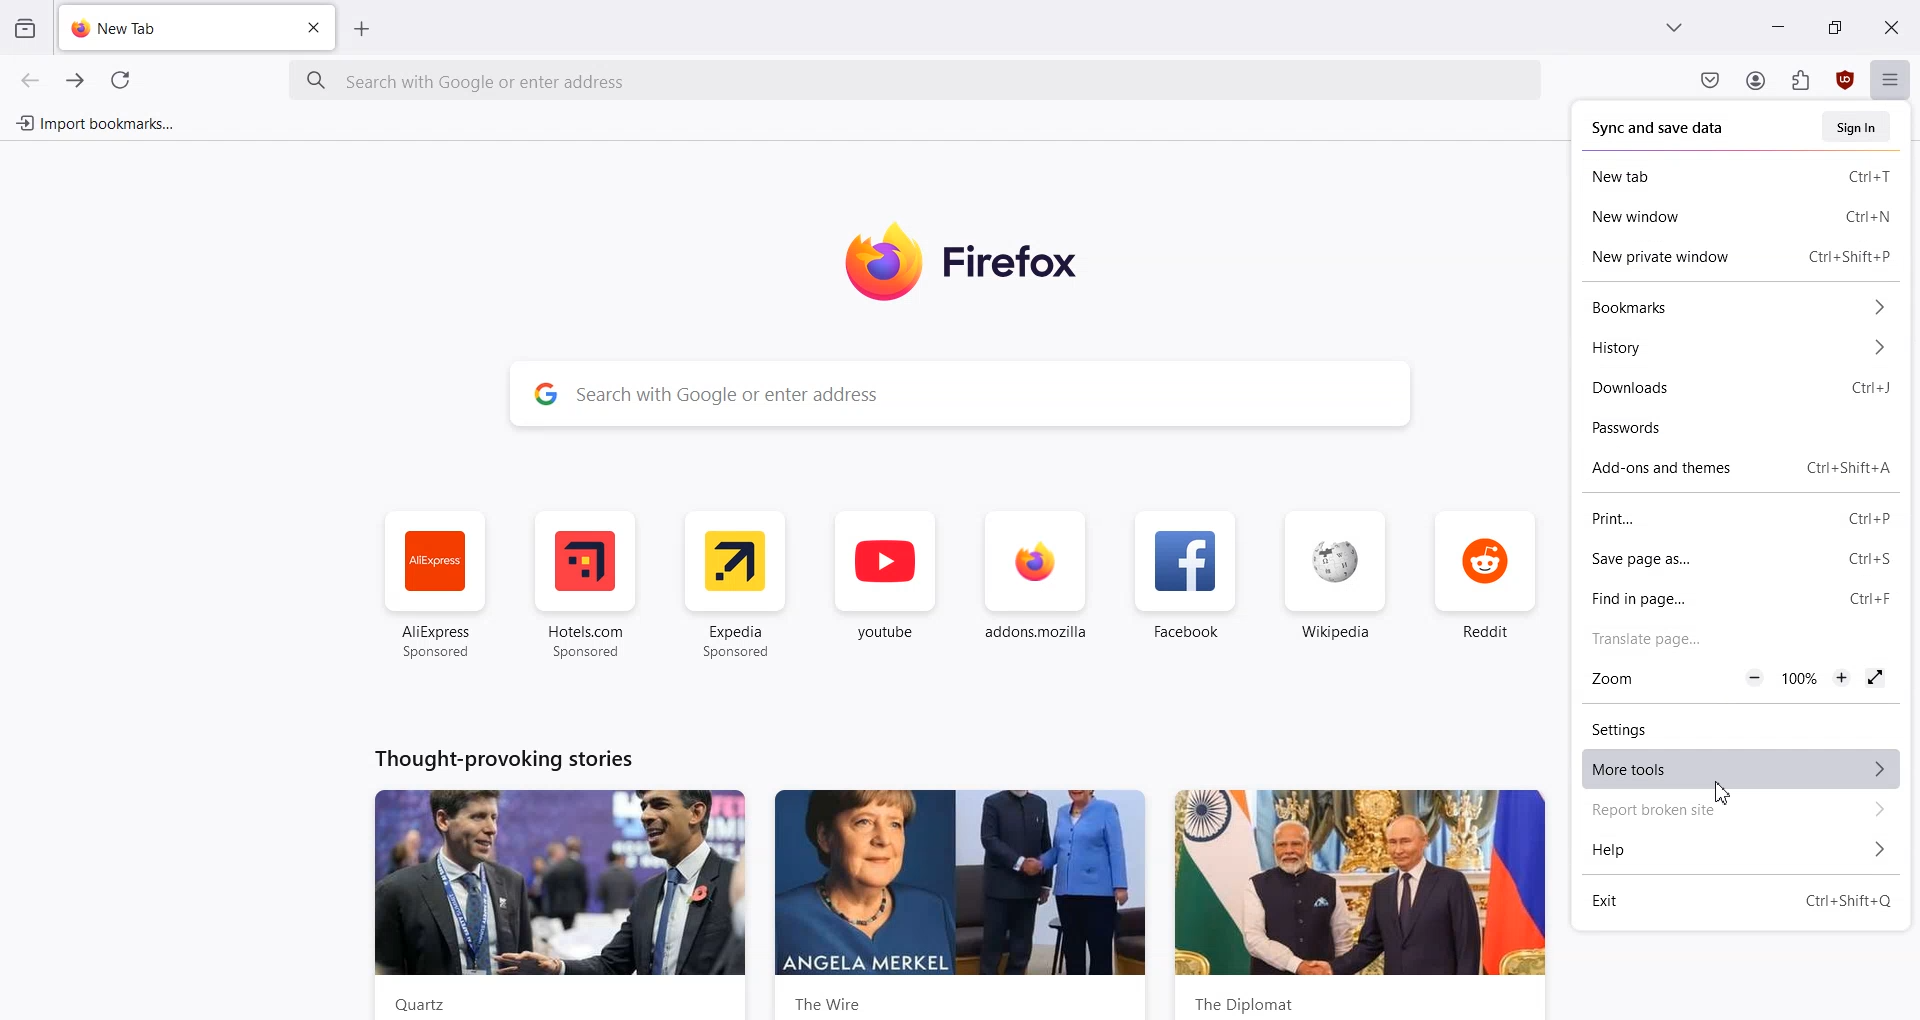 The width and height of the screenshot is (1920, 1020). I want to click on Import bookmark, so click(94, 120).